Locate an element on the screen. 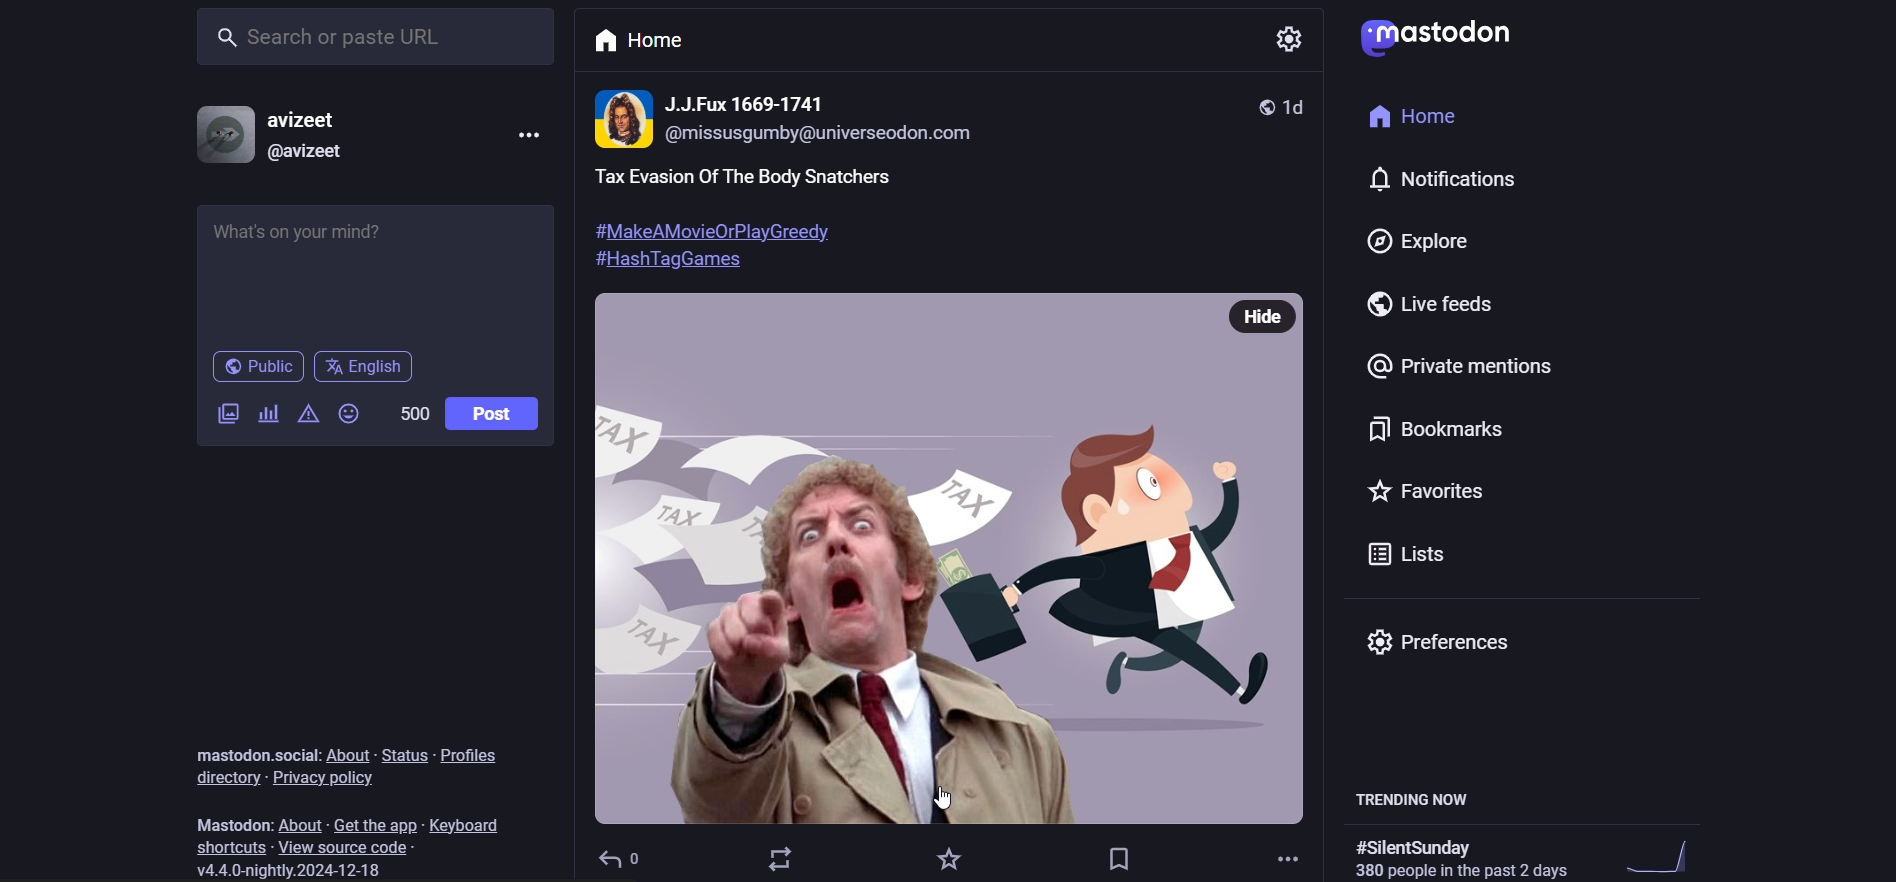 The width and height of the screenshot is (1896, 882). trending hashtag is located at coordinates (1467, 852).